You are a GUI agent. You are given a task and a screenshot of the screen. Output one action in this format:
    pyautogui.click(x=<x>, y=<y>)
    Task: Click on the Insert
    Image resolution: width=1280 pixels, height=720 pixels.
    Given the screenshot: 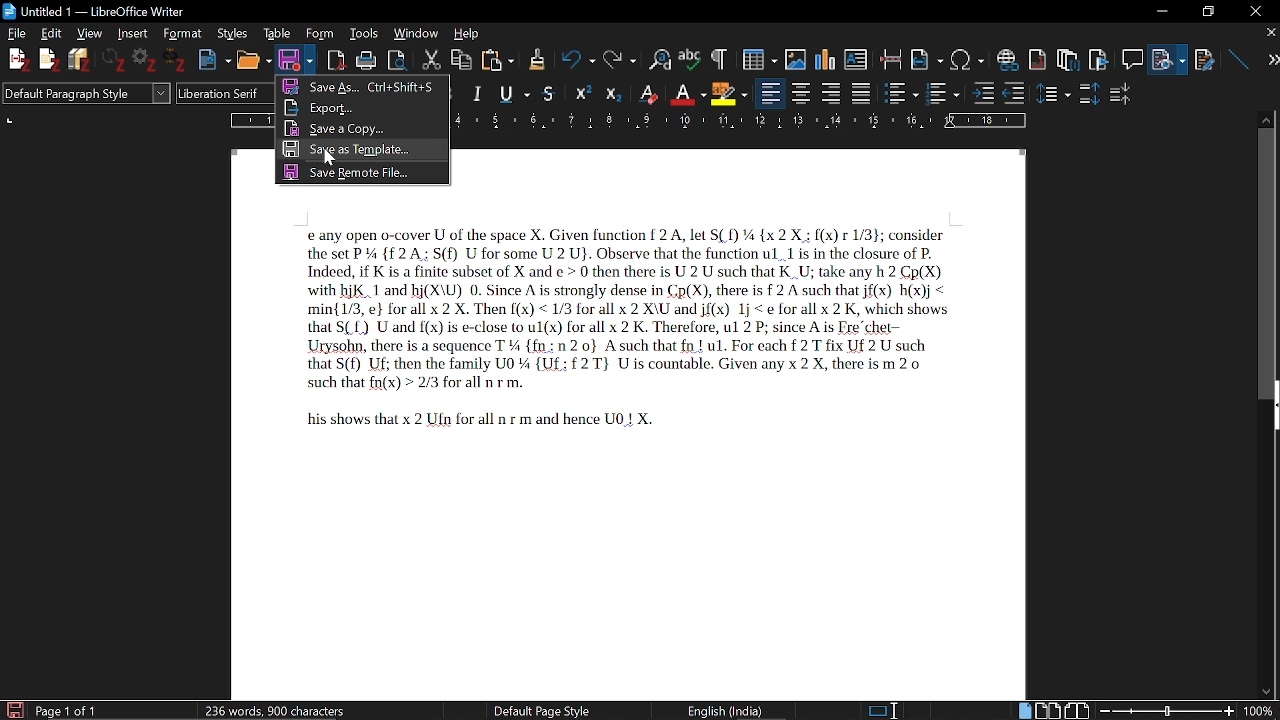 What is the action you would take?
    pyautogui.click(x=131, y=34)
    